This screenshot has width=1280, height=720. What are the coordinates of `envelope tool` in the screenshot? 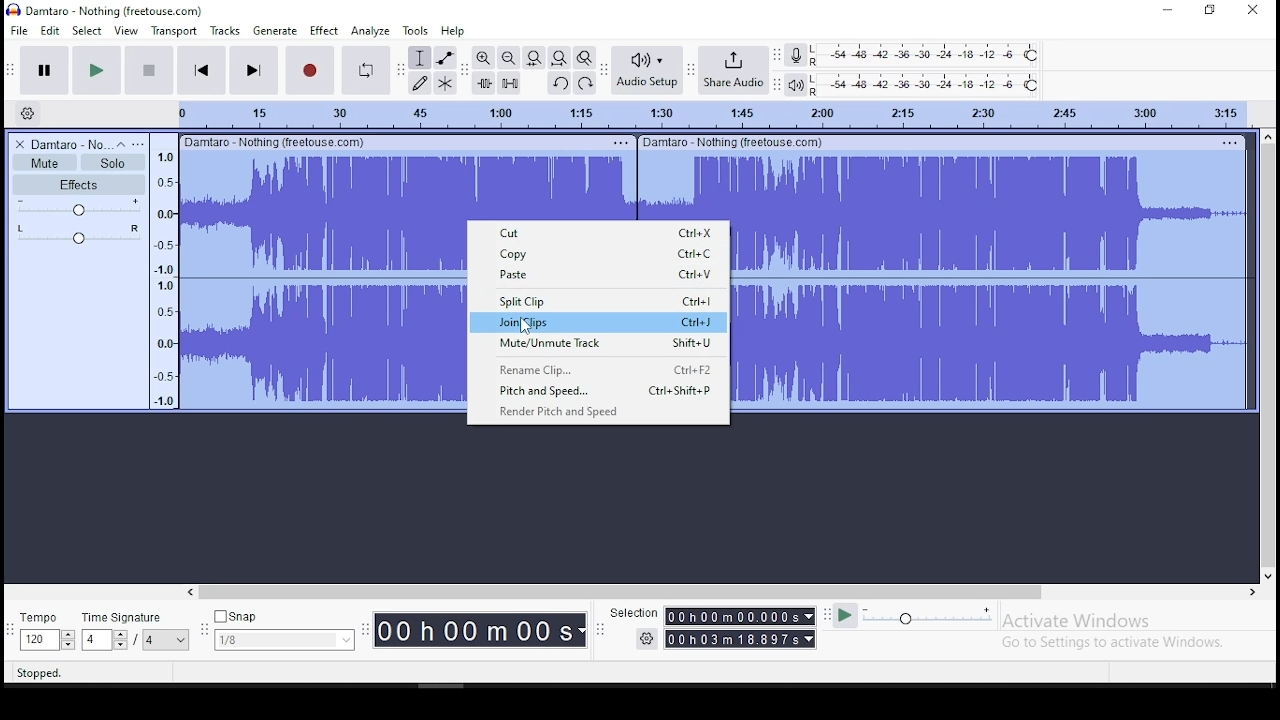 It's located at (445, 58).